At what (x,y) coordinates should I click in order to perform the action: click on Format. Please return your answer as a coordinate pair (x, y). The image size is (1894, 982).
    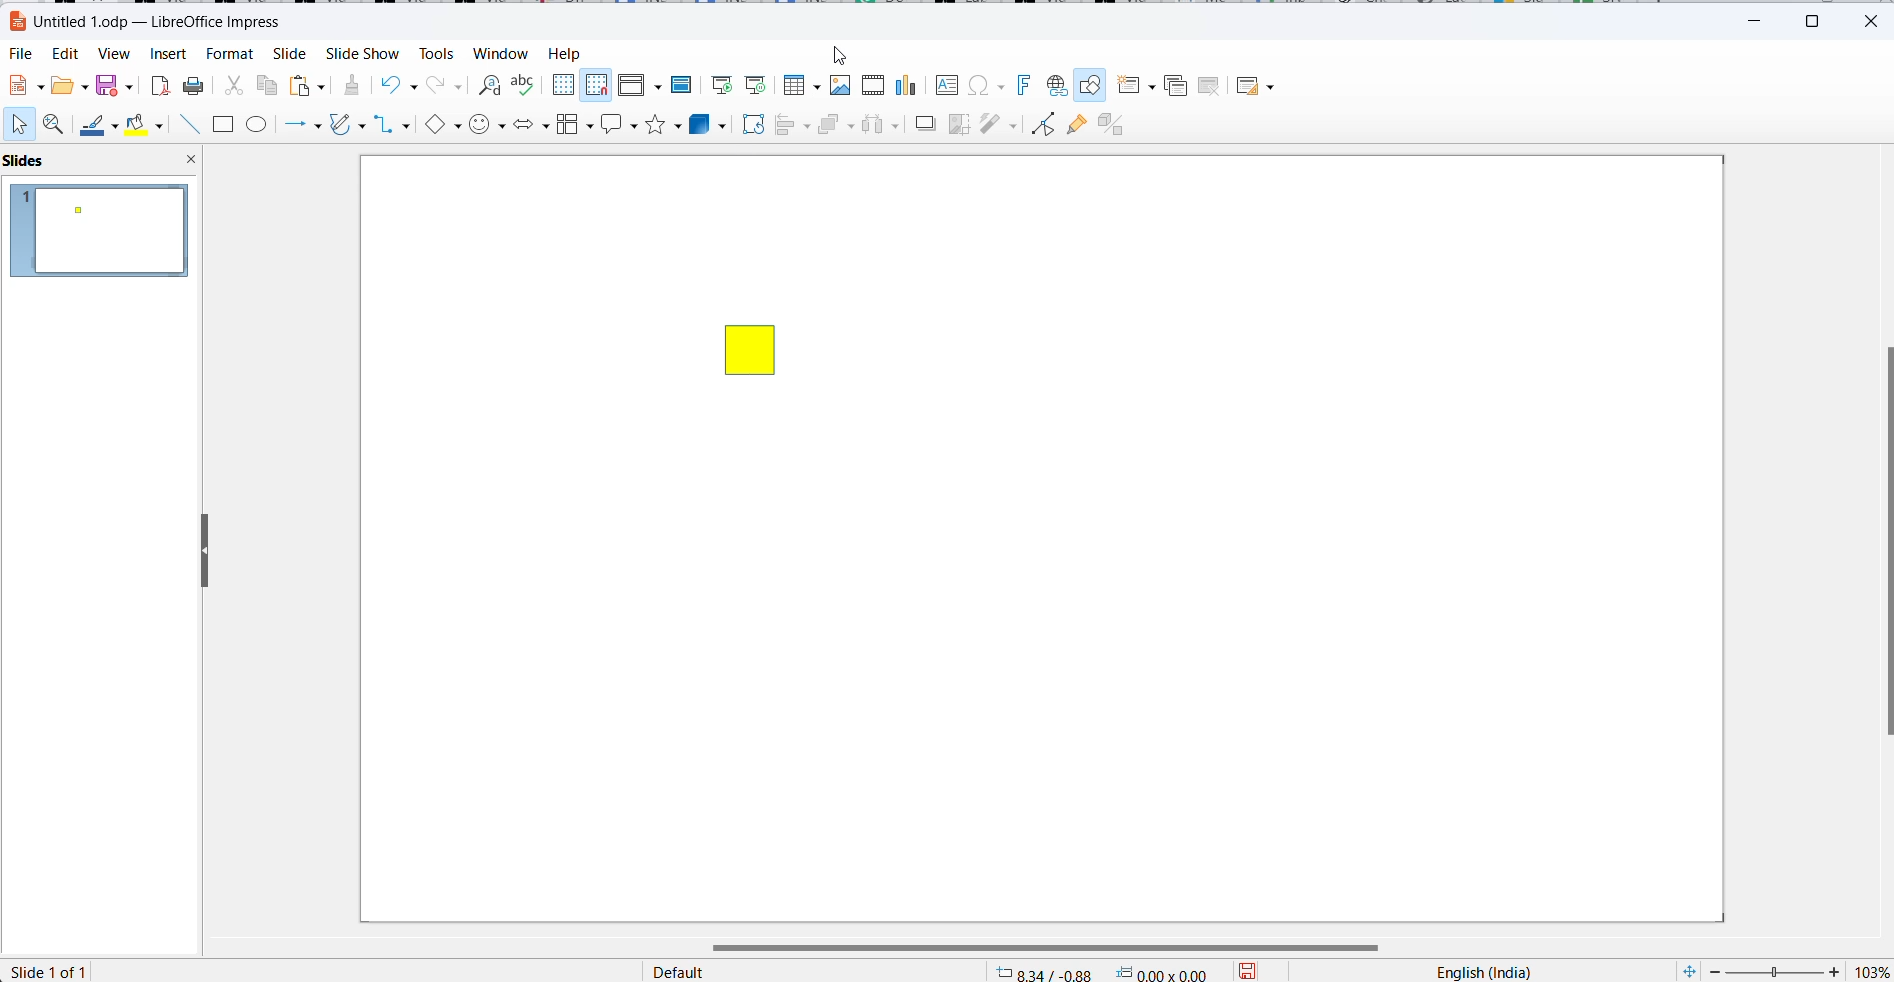
    Looking at the image, I should click on (229, 55).